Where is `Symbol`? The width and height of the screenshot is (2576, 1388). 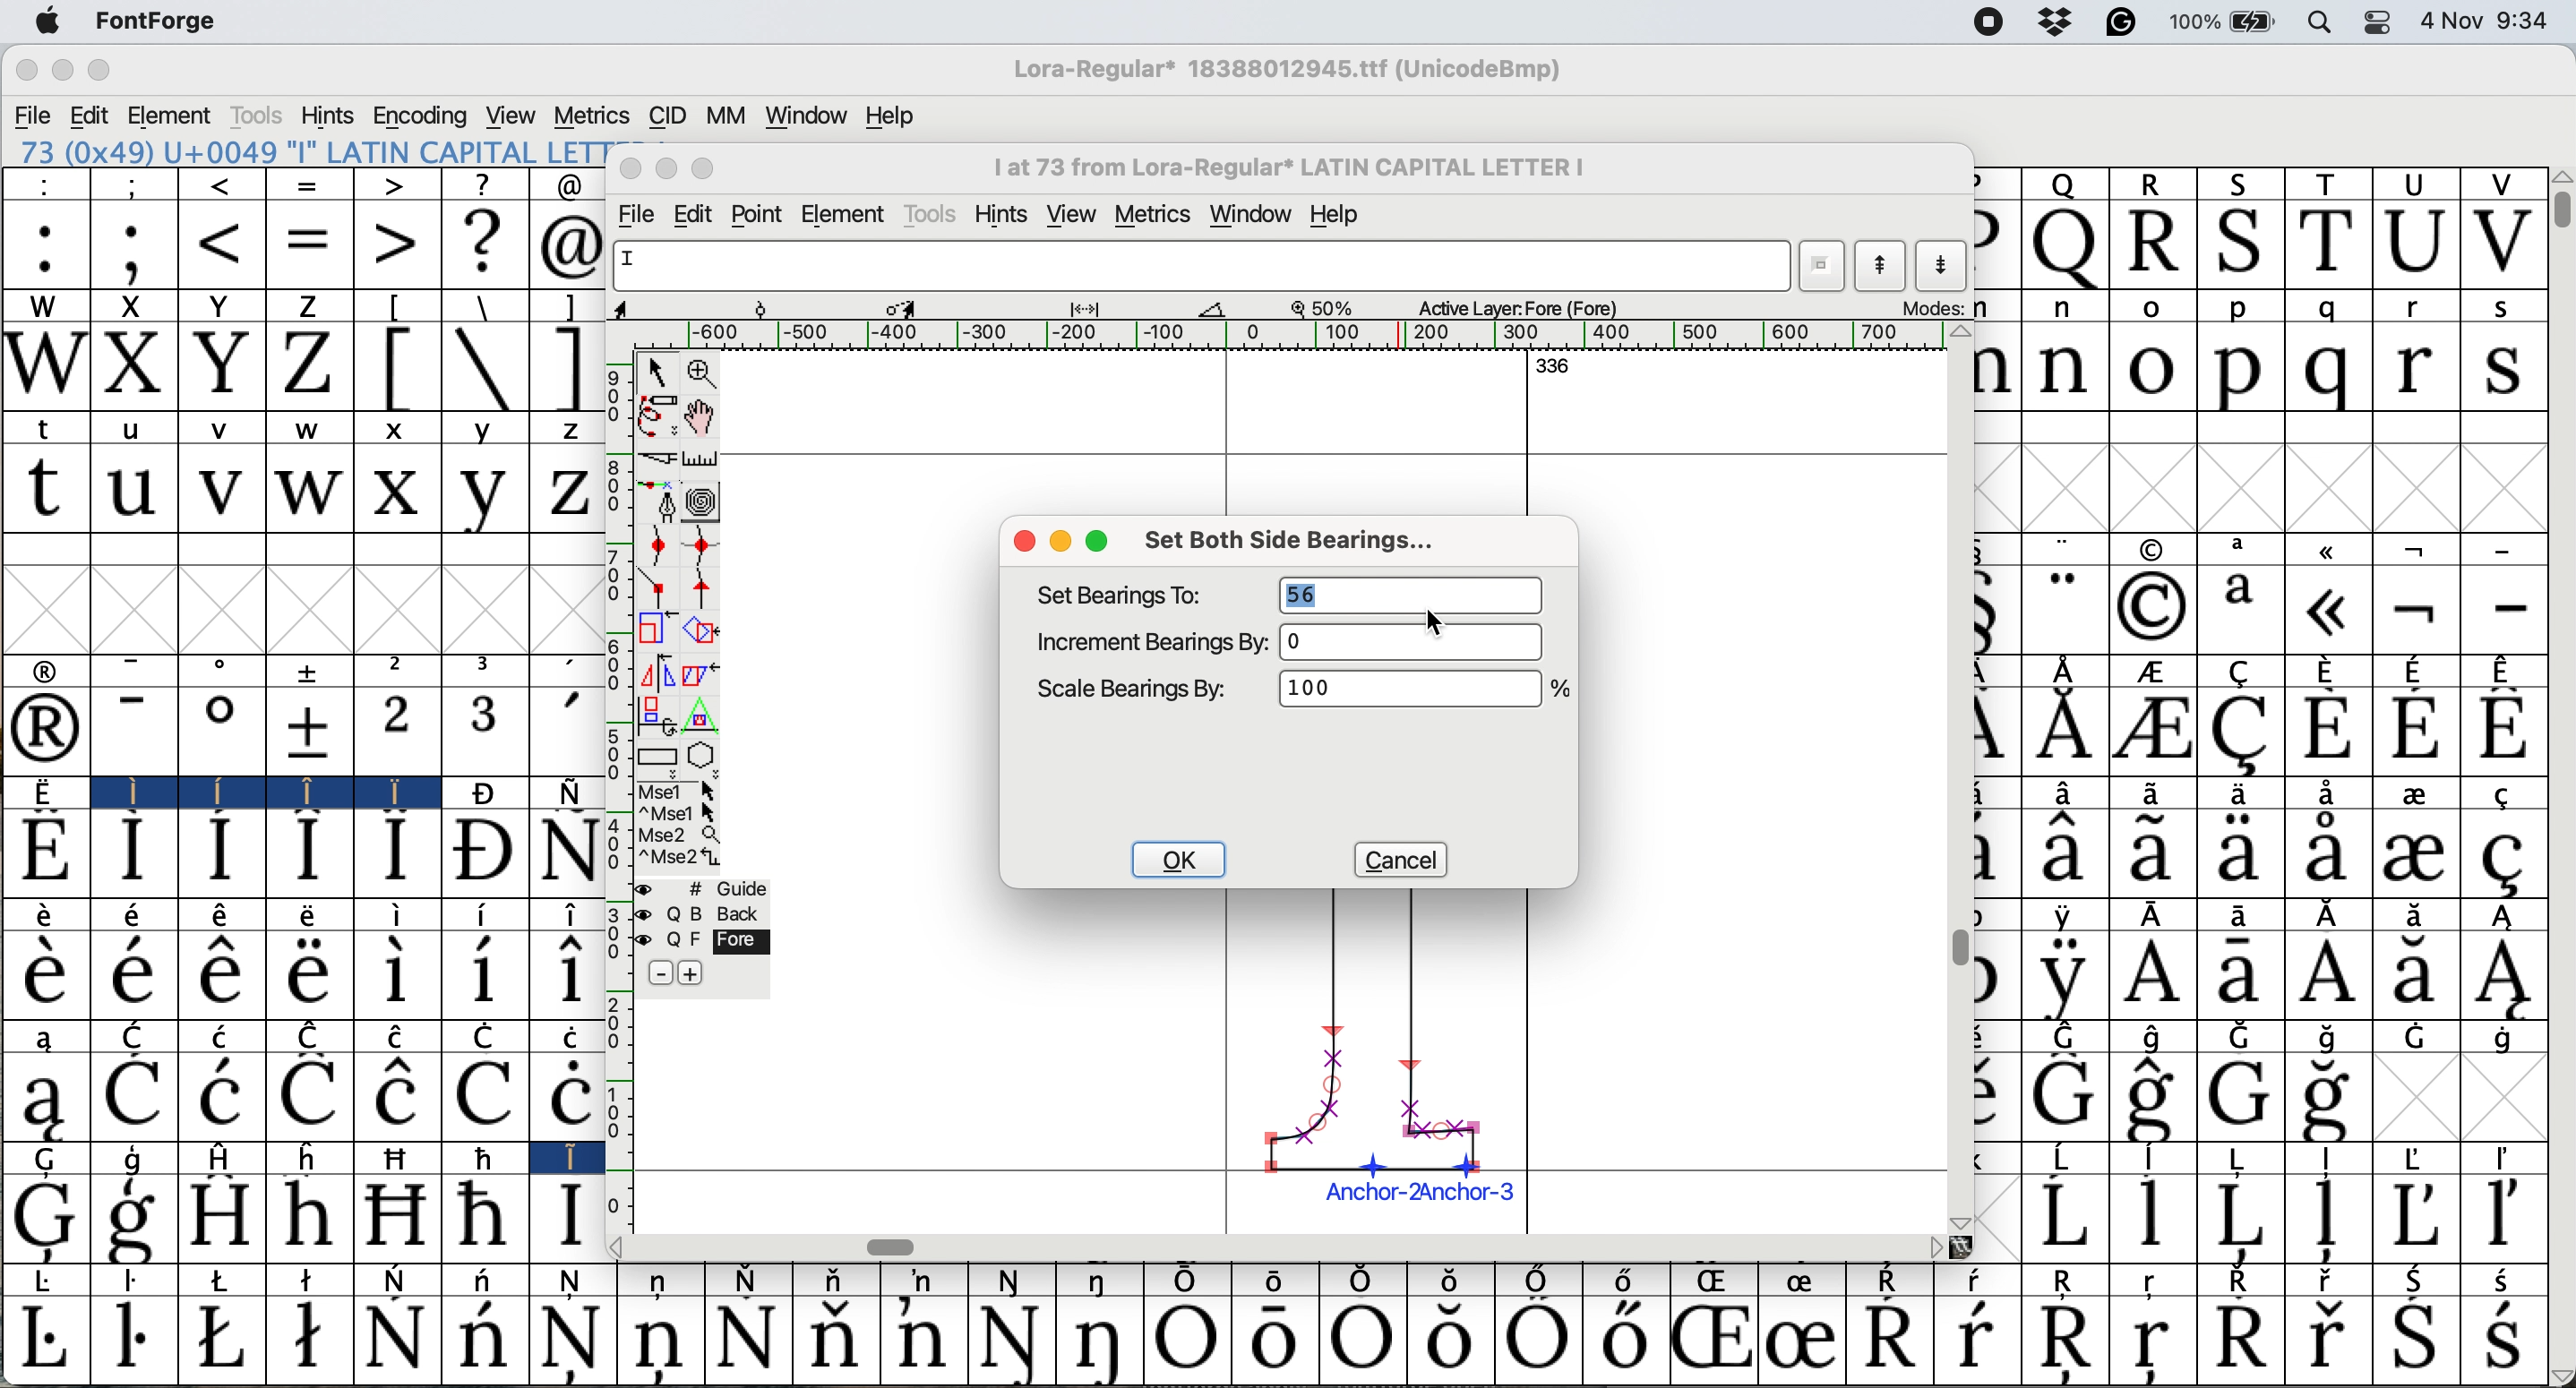
Symbol is located at coordinates (2065, 794).